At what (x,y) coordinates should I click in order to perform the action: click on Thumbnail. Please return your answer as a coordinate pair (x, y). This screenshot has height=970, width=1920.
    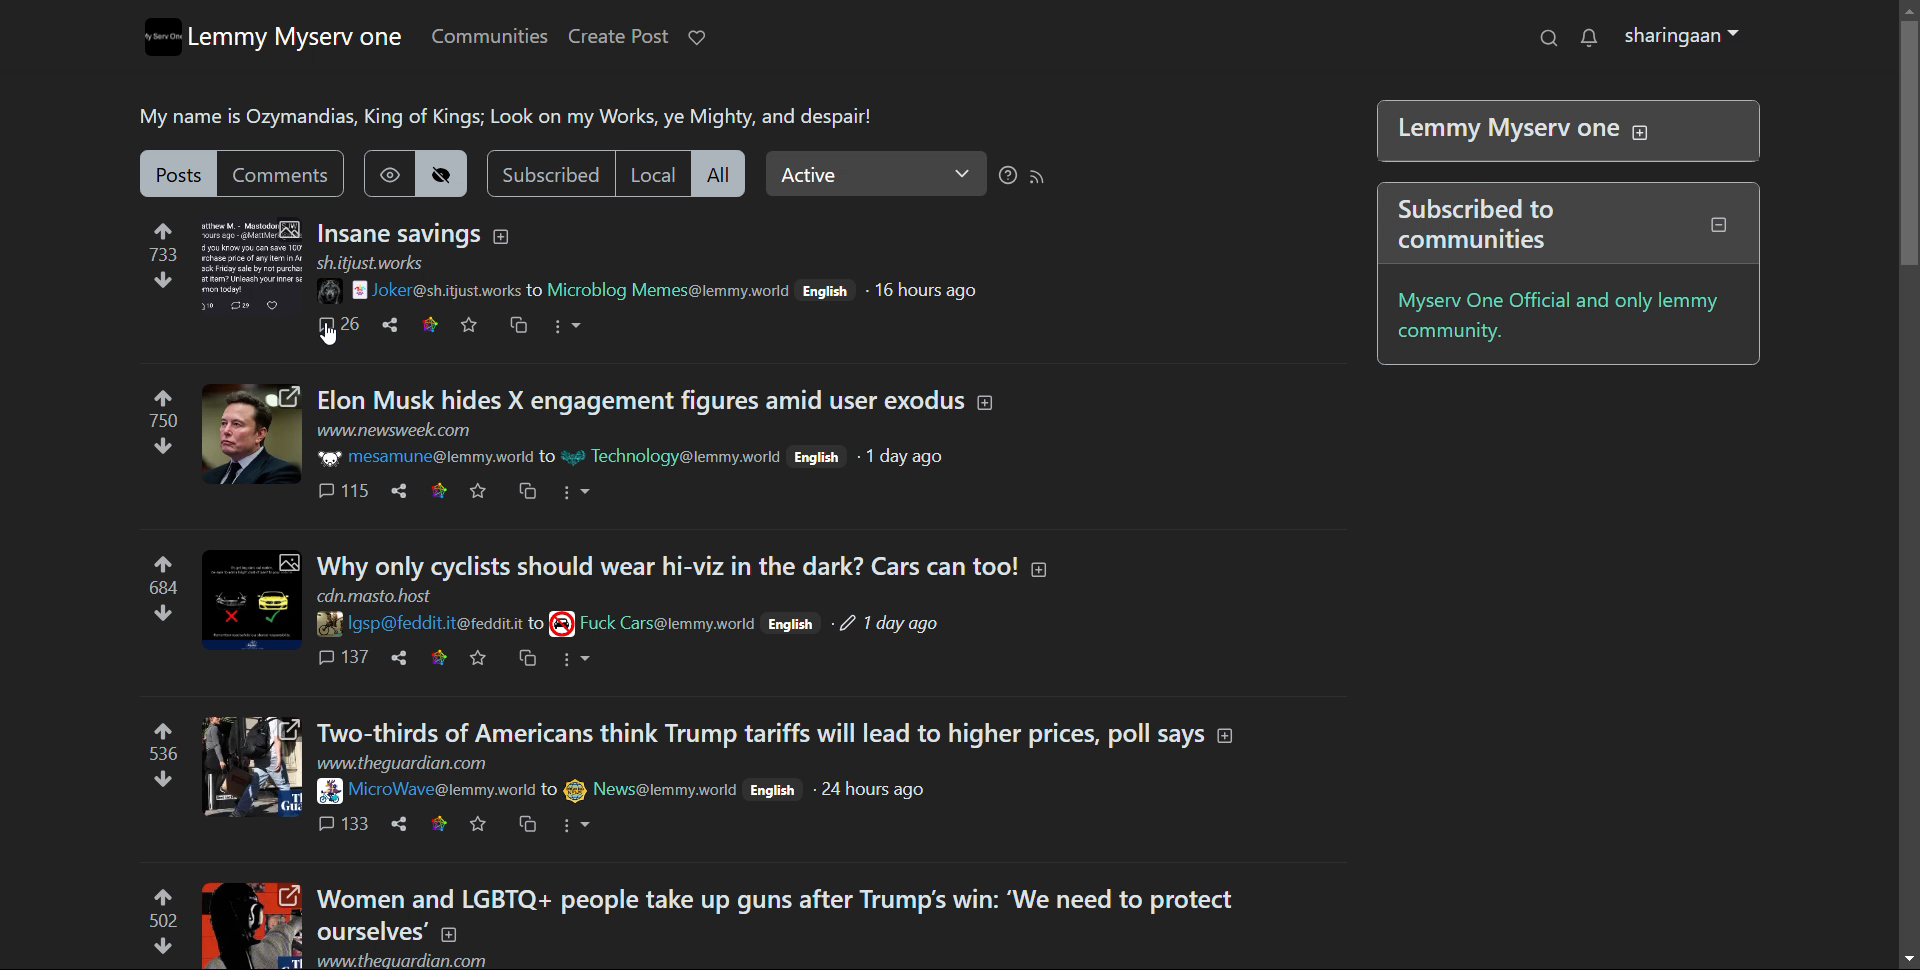
    Looking at the image, I should click on (251, 600).